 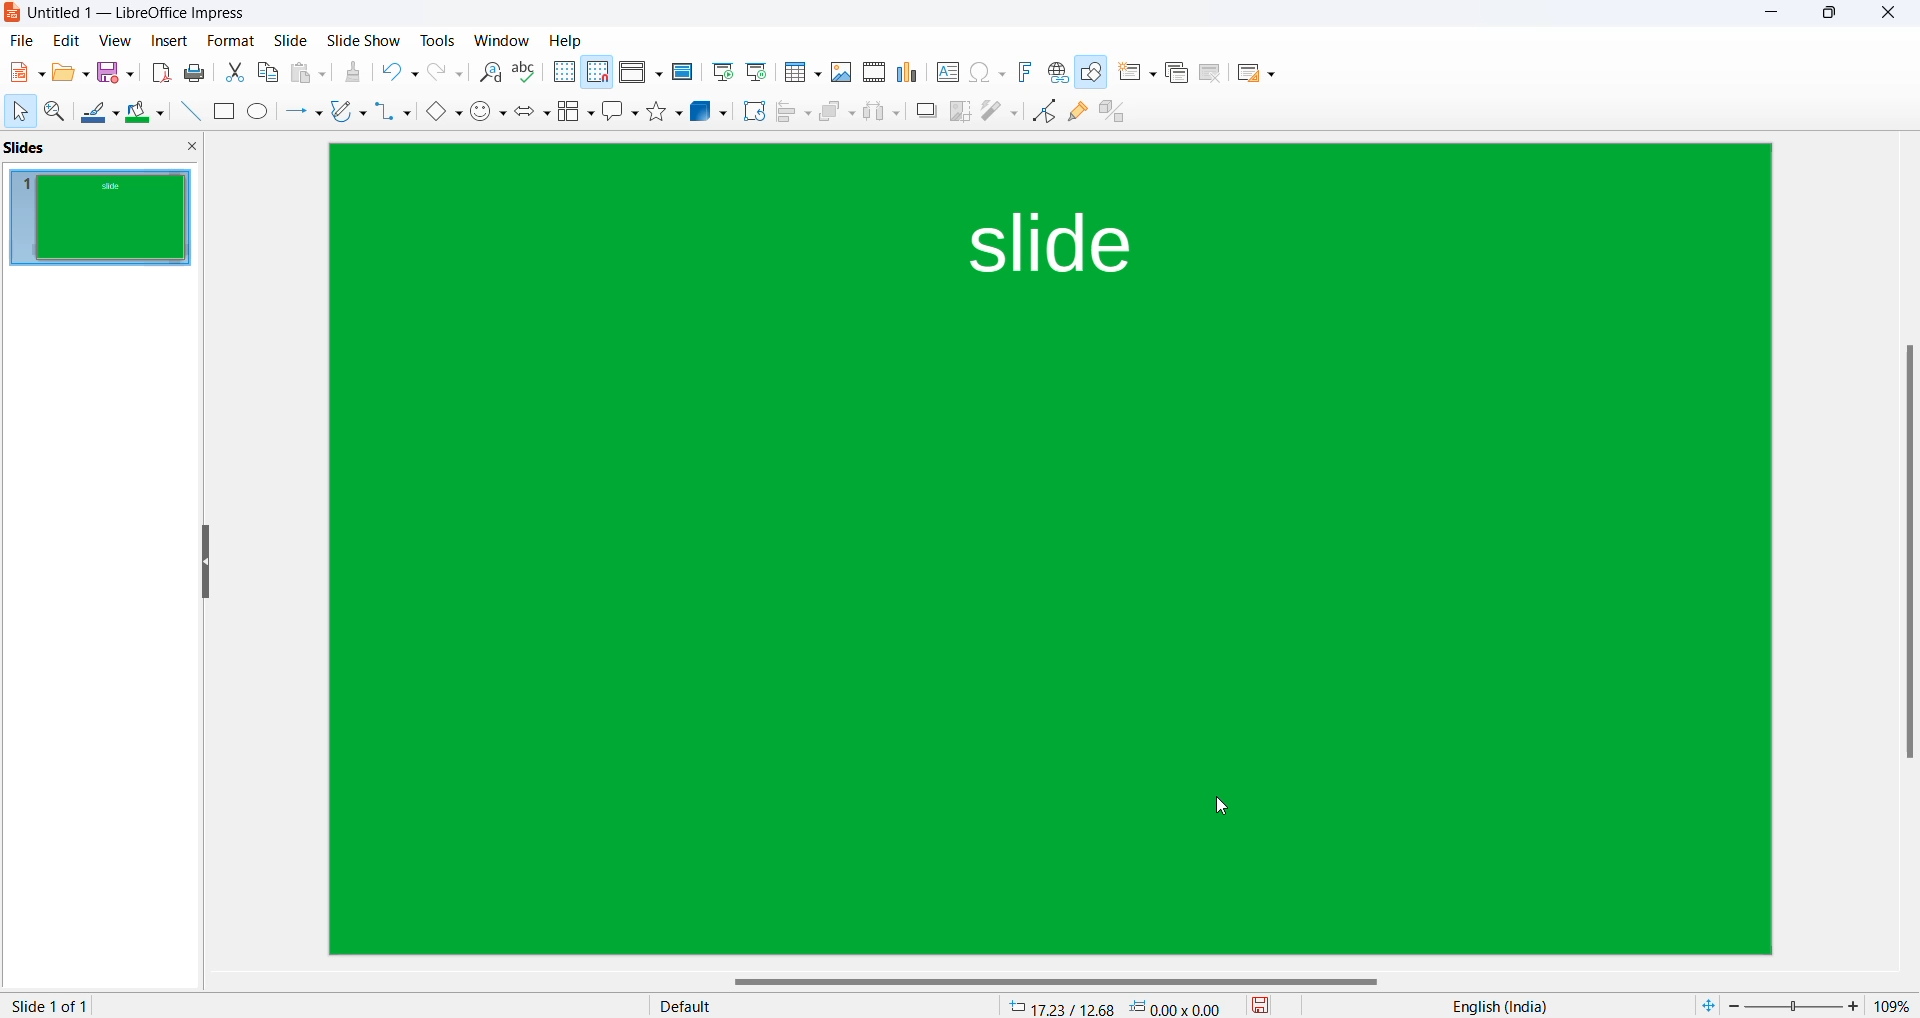 I want to click on insert fontwork text, so click(x=1024, y=71).